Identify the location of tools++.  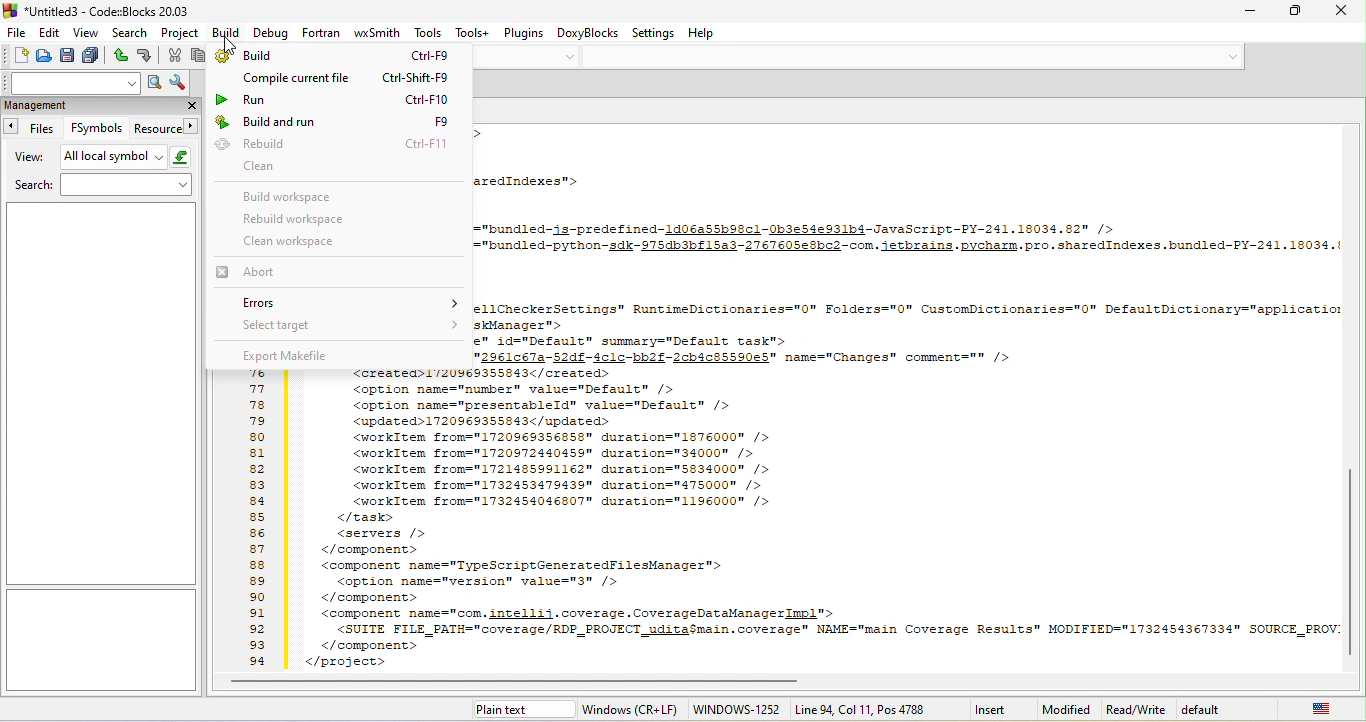
(475, 32).